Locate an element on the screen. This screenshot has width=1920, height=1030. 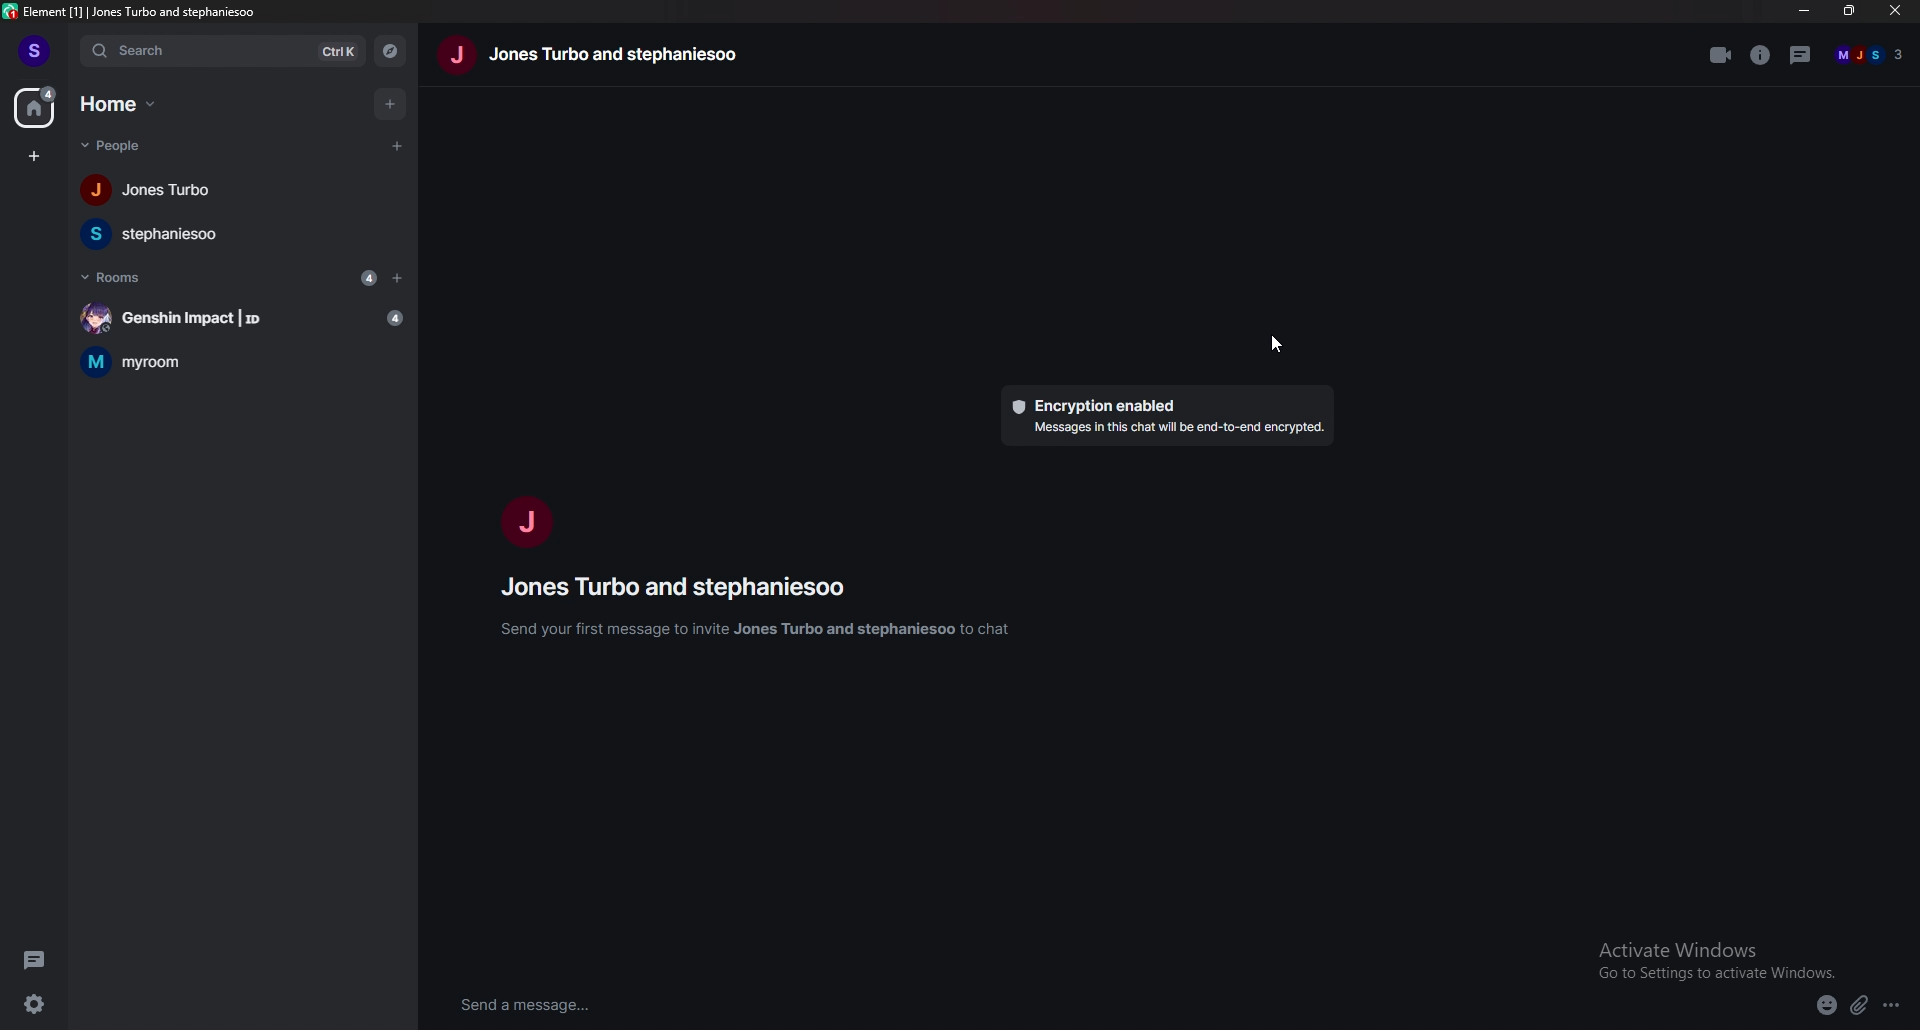
sent is located at coordinates (1874, 945).